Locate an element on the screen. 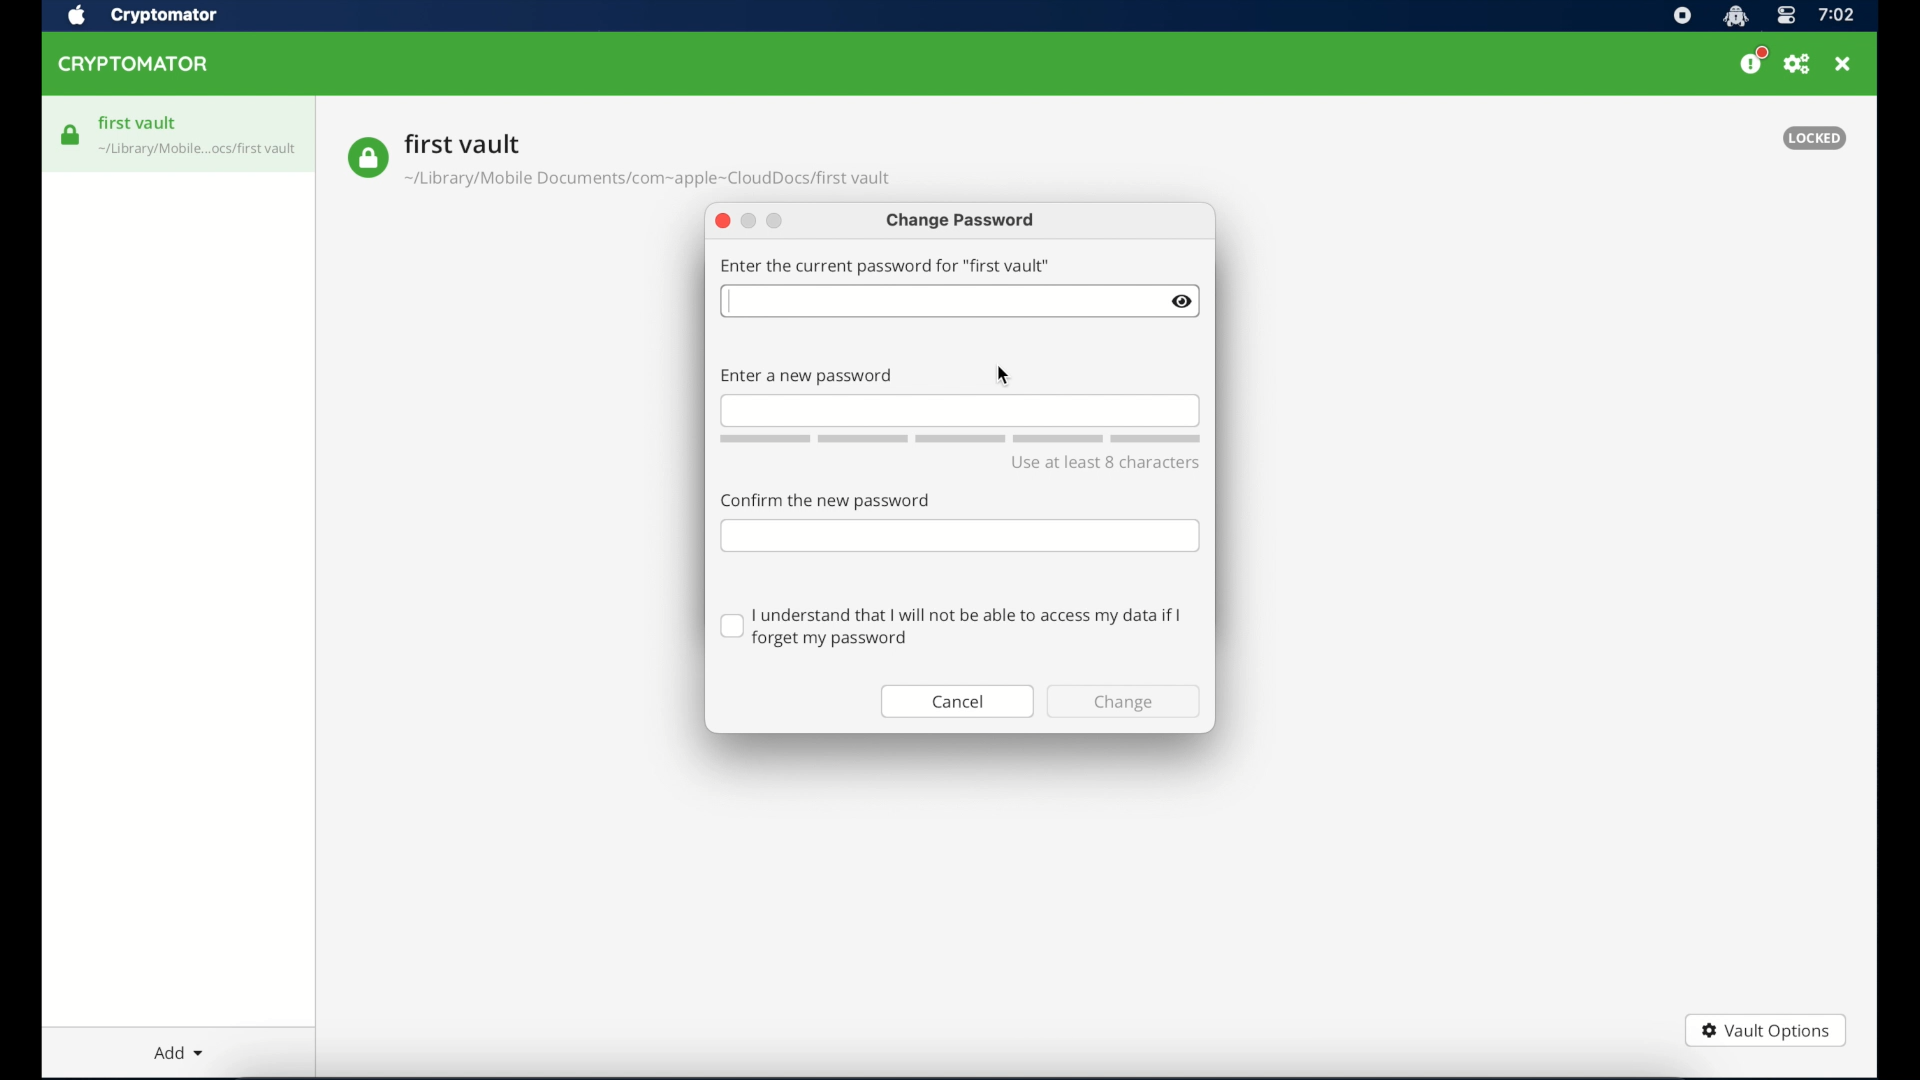 The height and width of the screenshot is (1080, 1920). change is located at coordinates (1124, 702).